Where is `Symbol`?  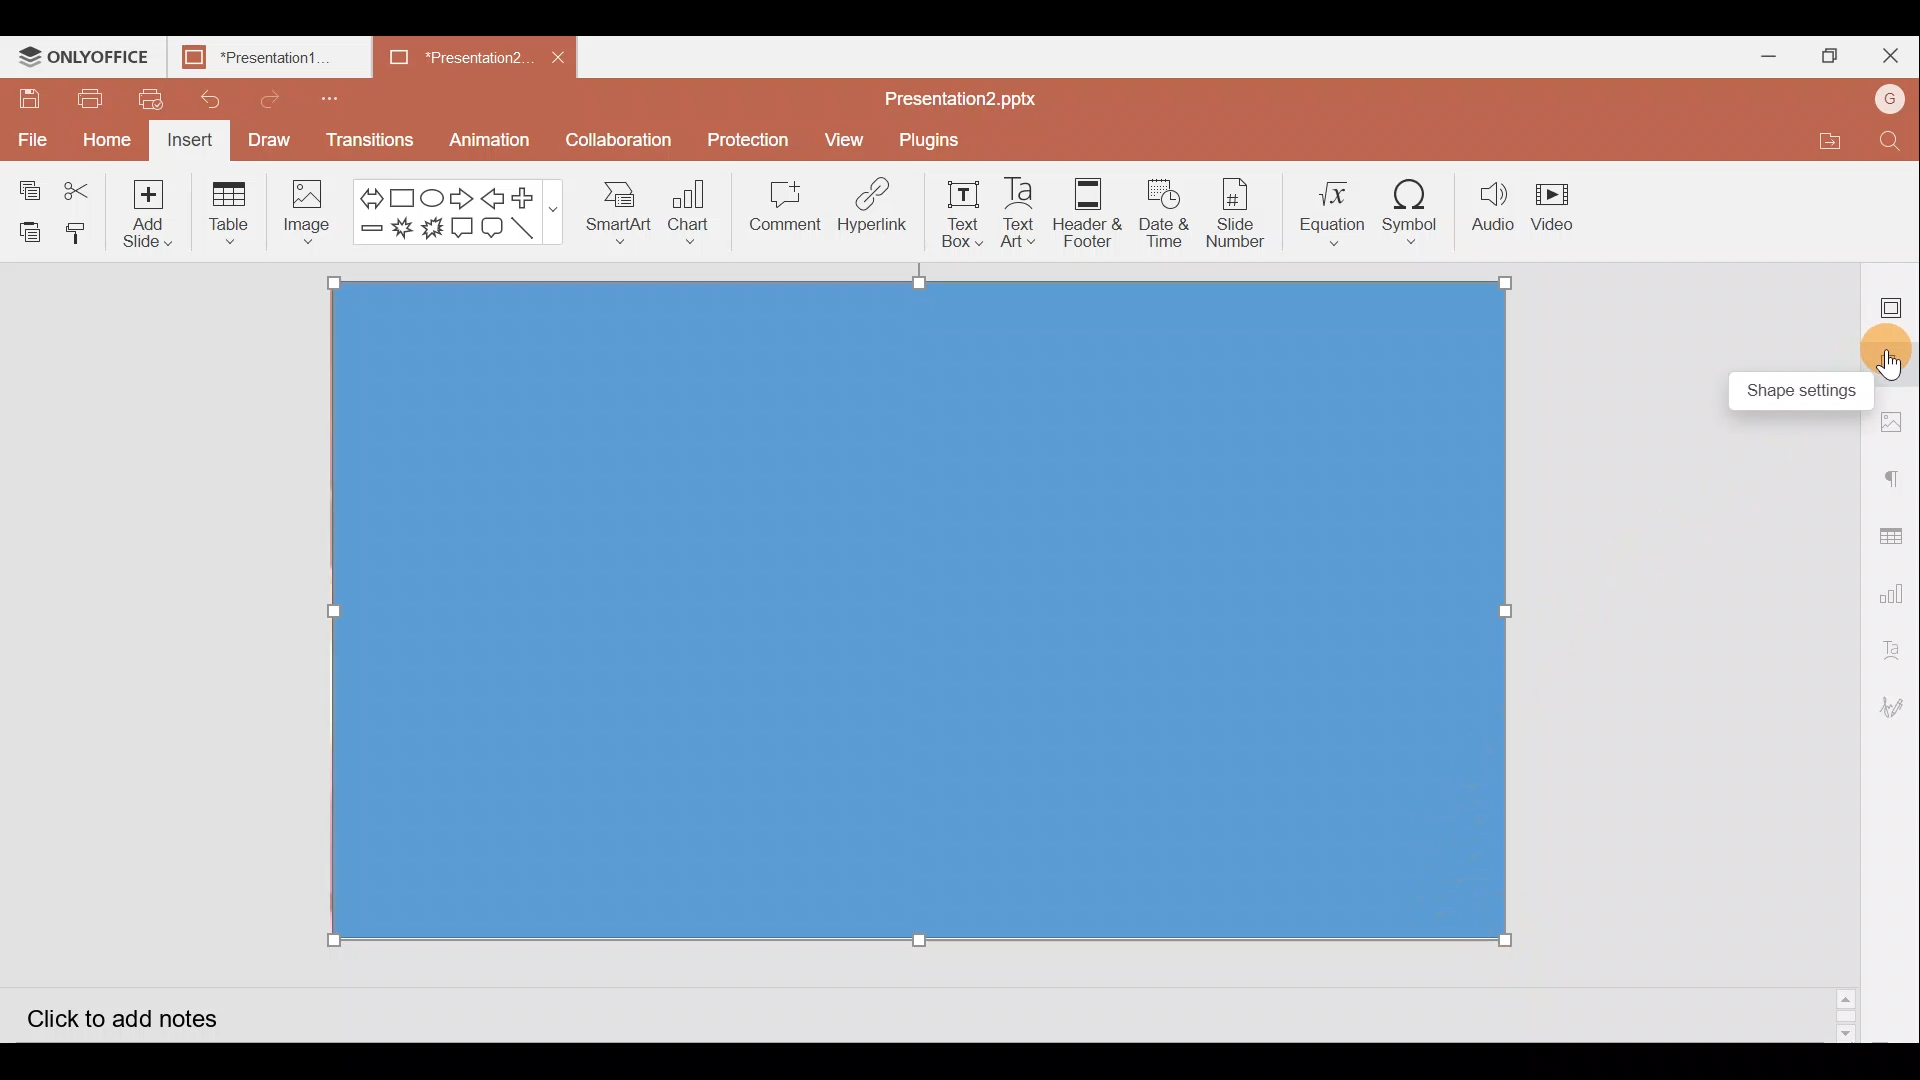
Symbol is located at coordinates (1418, 211).